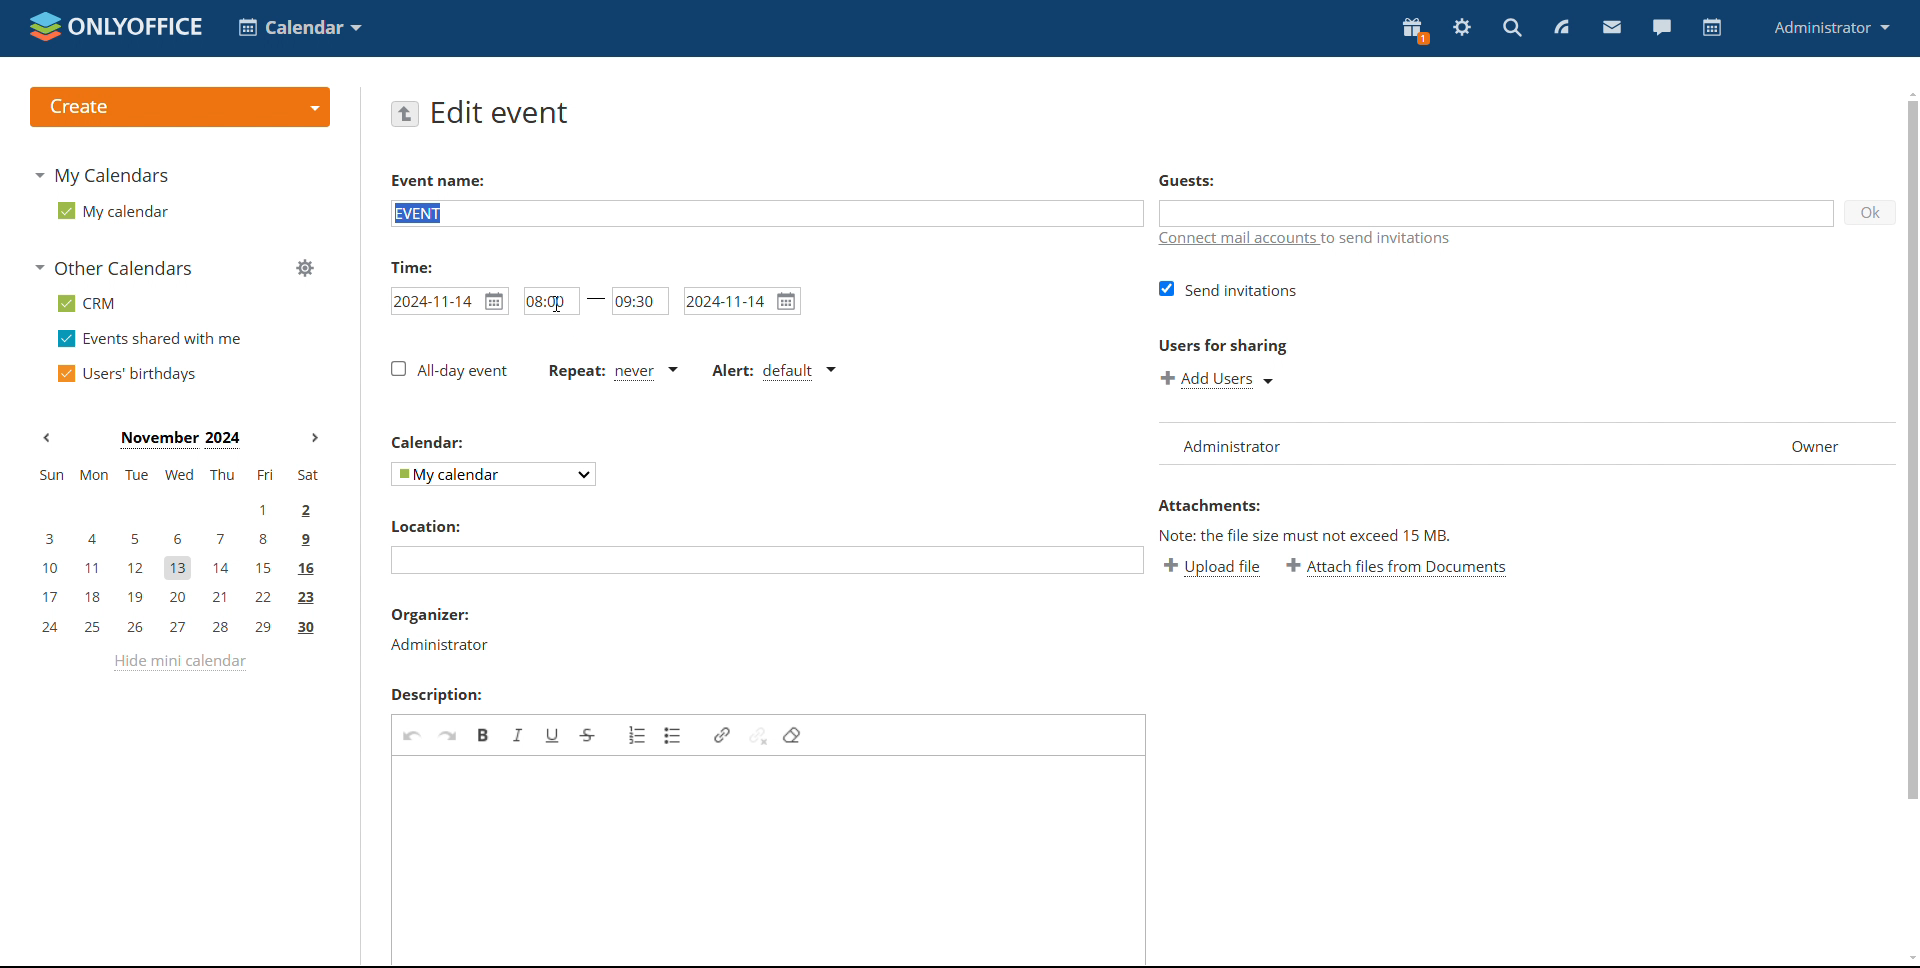  Describe the element at coordinates (117, 28) in the screenshot. I see `logo` at that location.